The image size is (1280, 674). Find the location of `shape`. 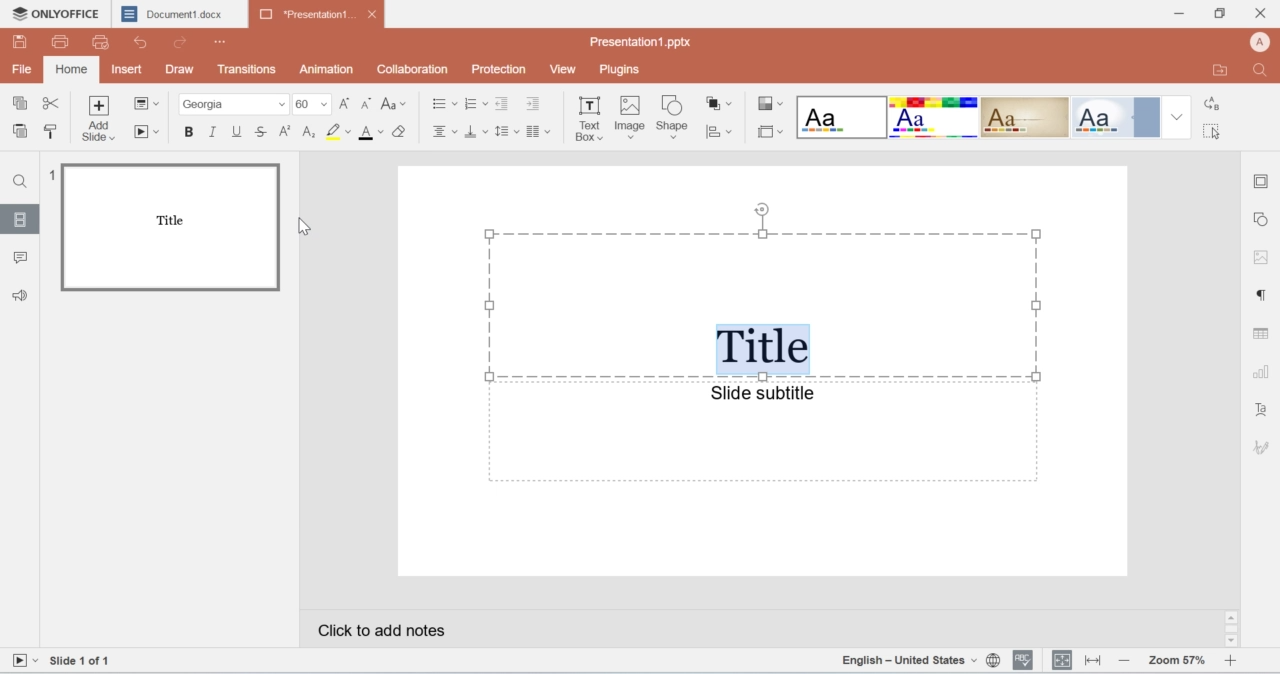

shape is located at coordinates (675, 119).